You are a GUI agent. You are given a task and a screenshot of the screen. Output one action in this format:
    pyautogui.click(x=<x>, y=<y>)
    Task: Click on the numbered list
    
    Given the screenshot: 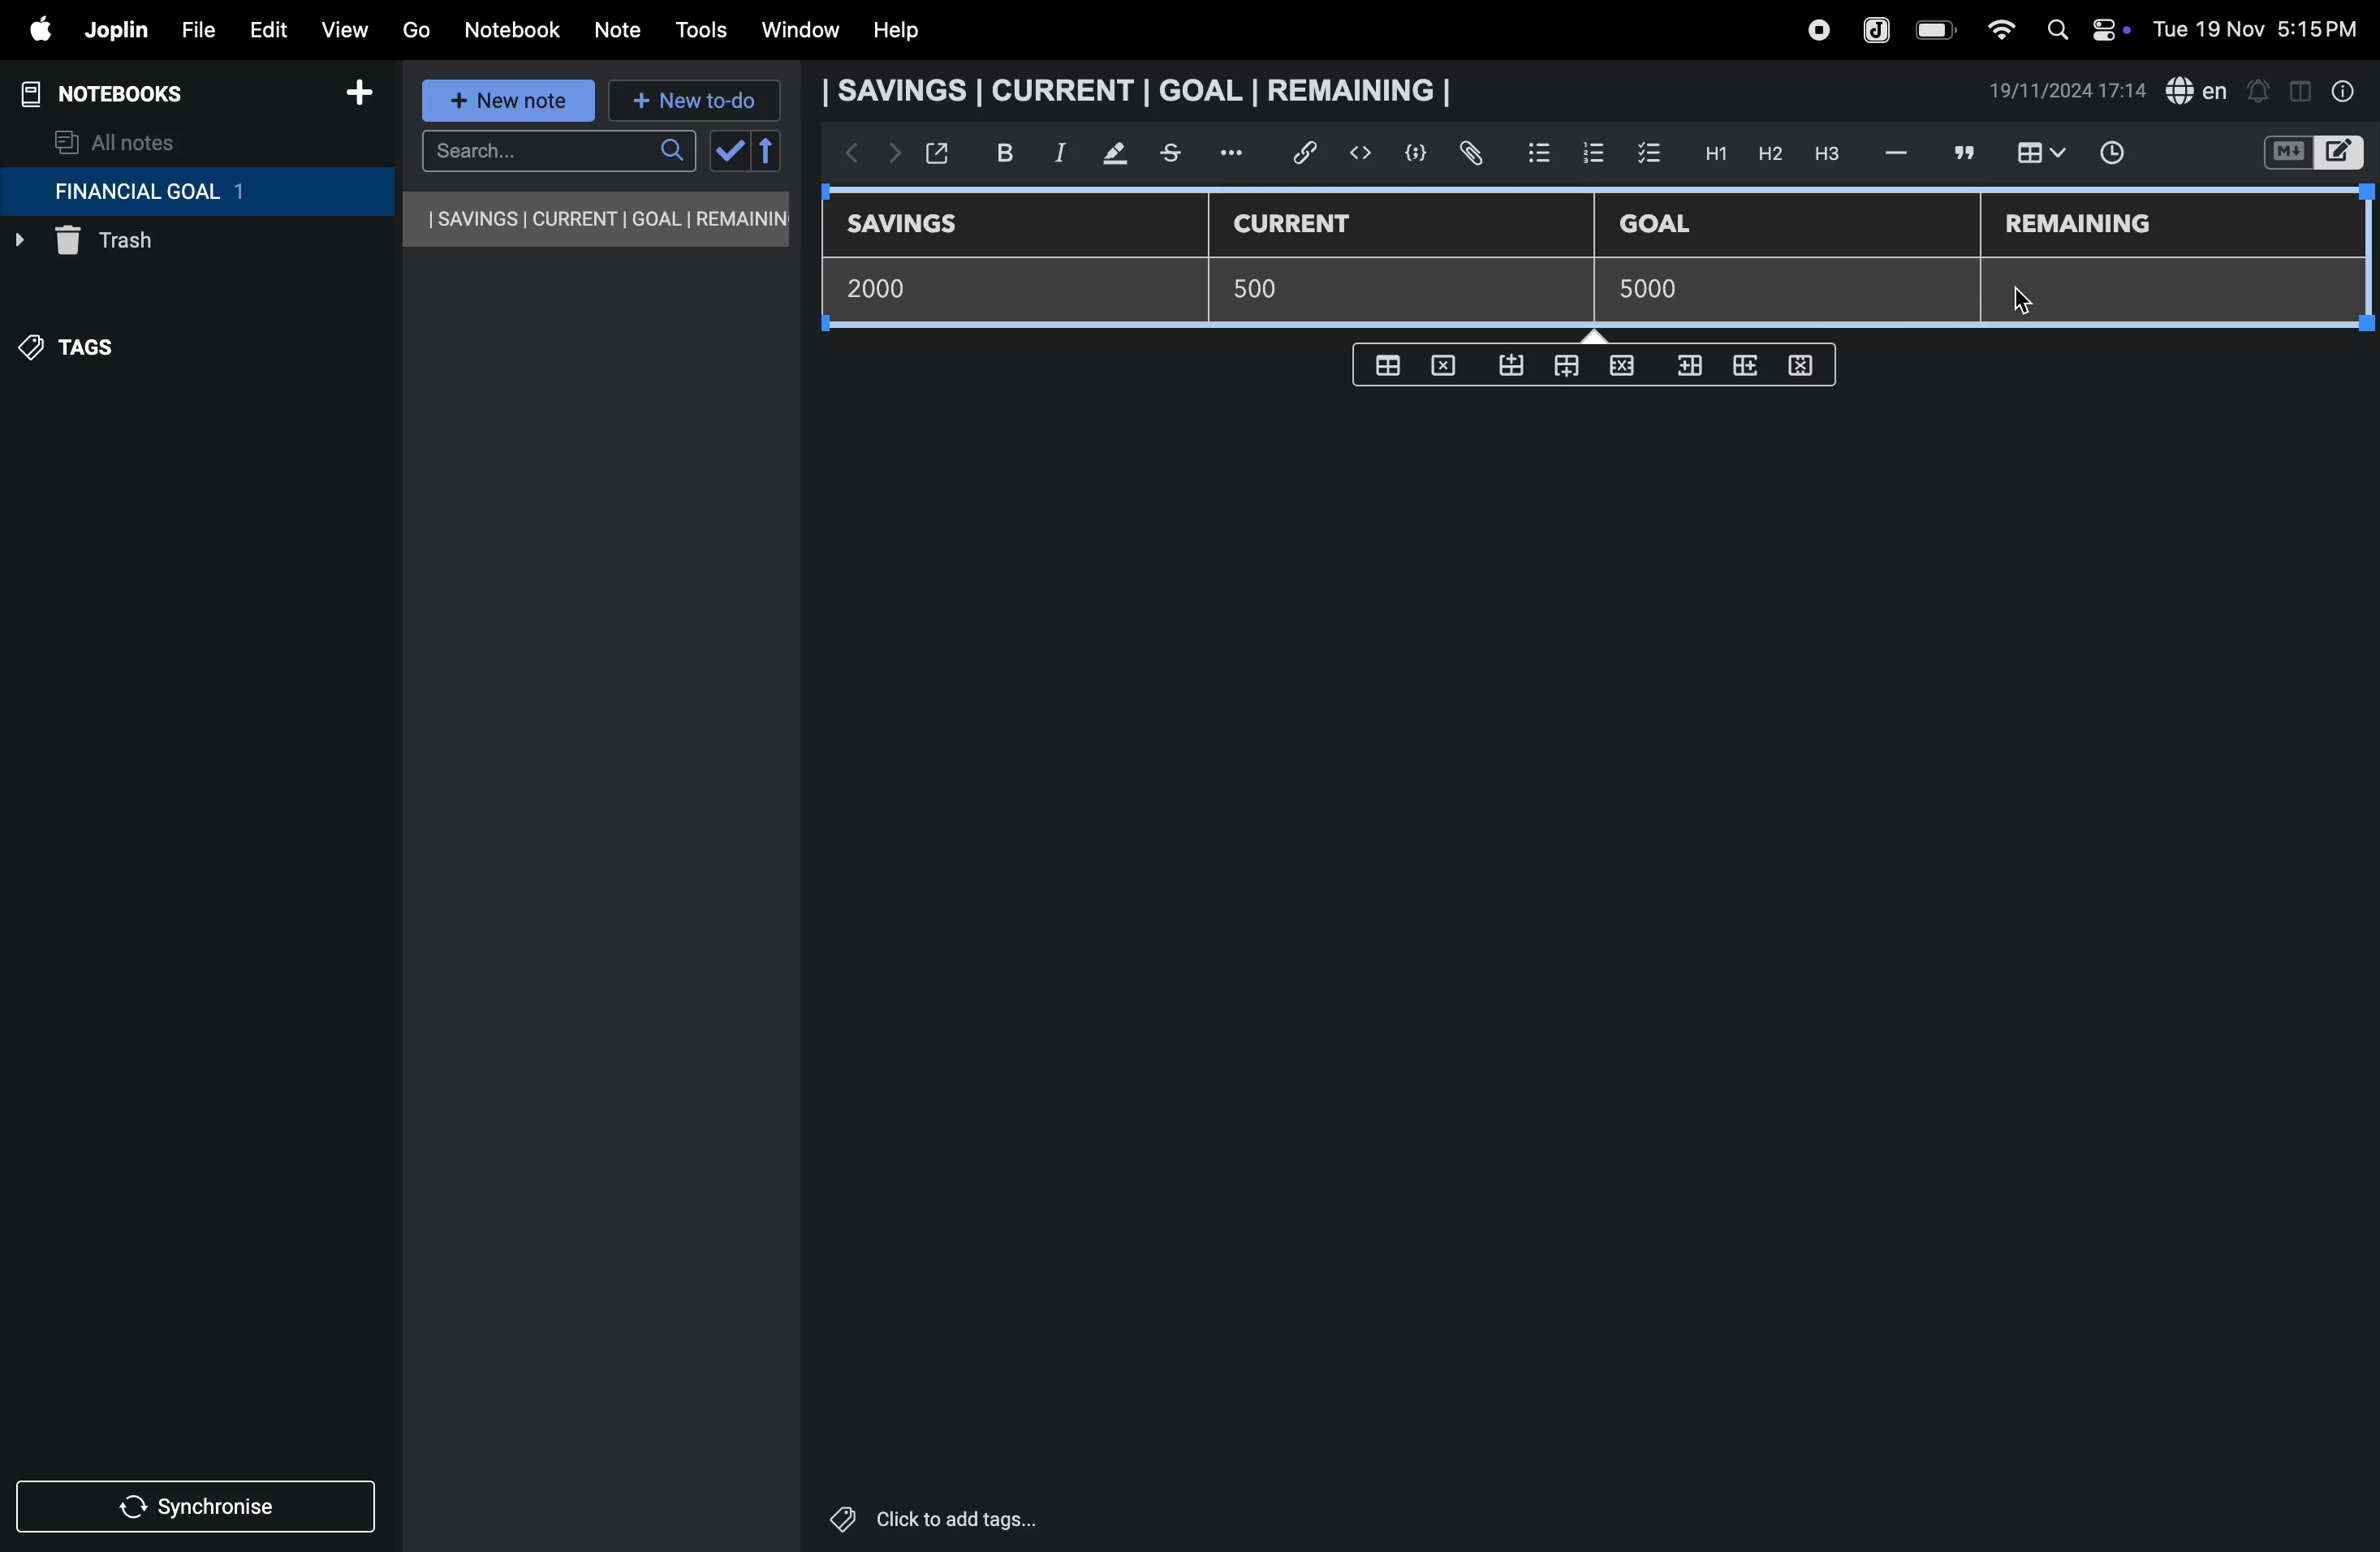 What is the action you would take?
    pyautogui.click(x=1592, y=152)
    